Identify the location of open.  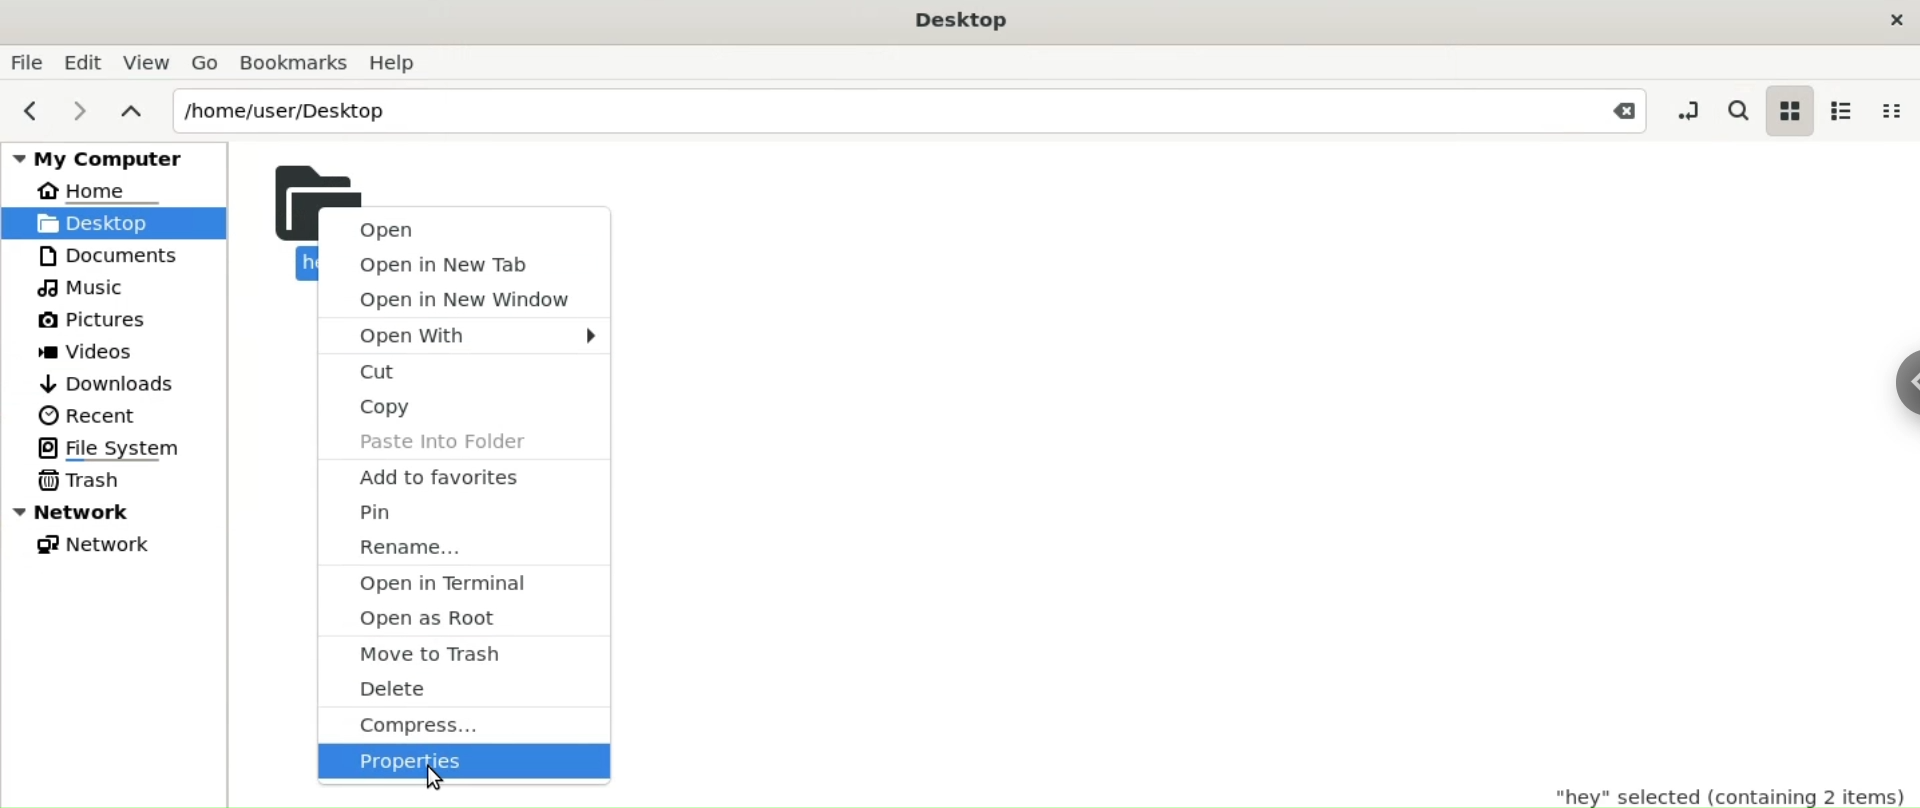
(468, 228).